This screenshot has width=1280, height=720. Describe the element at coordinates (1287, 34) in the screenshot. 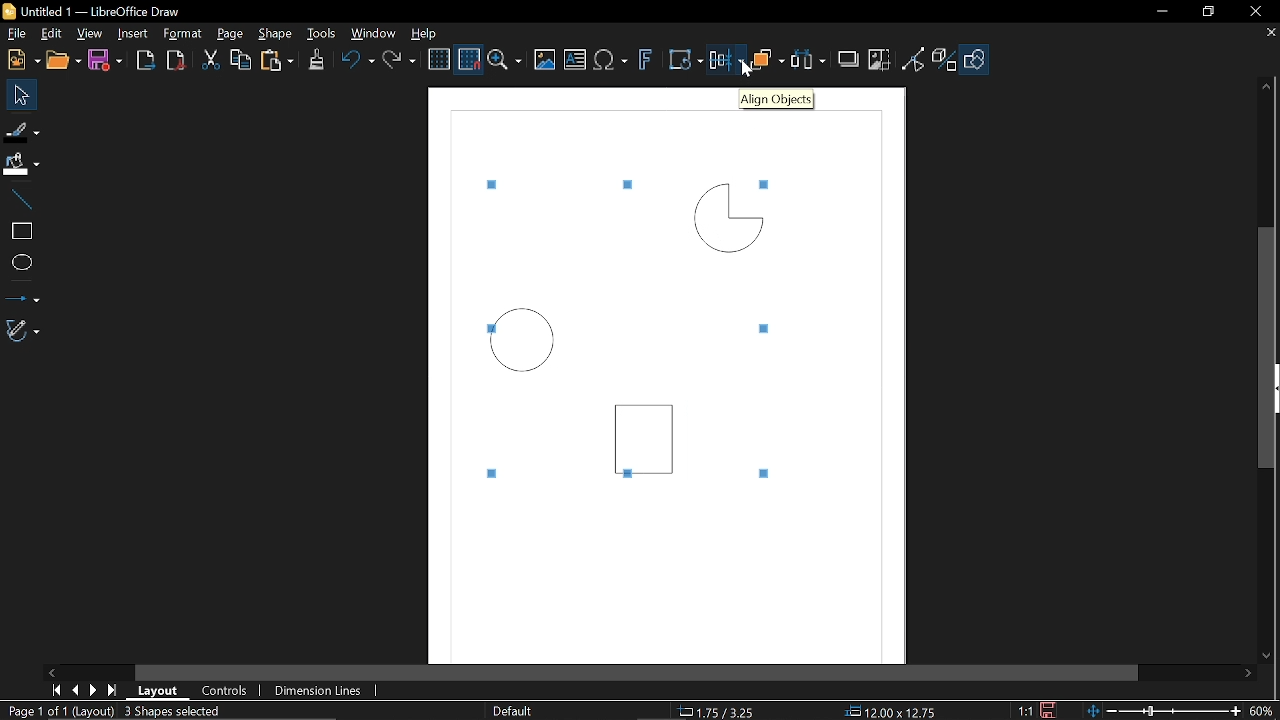

I see `Close tab` at that location.